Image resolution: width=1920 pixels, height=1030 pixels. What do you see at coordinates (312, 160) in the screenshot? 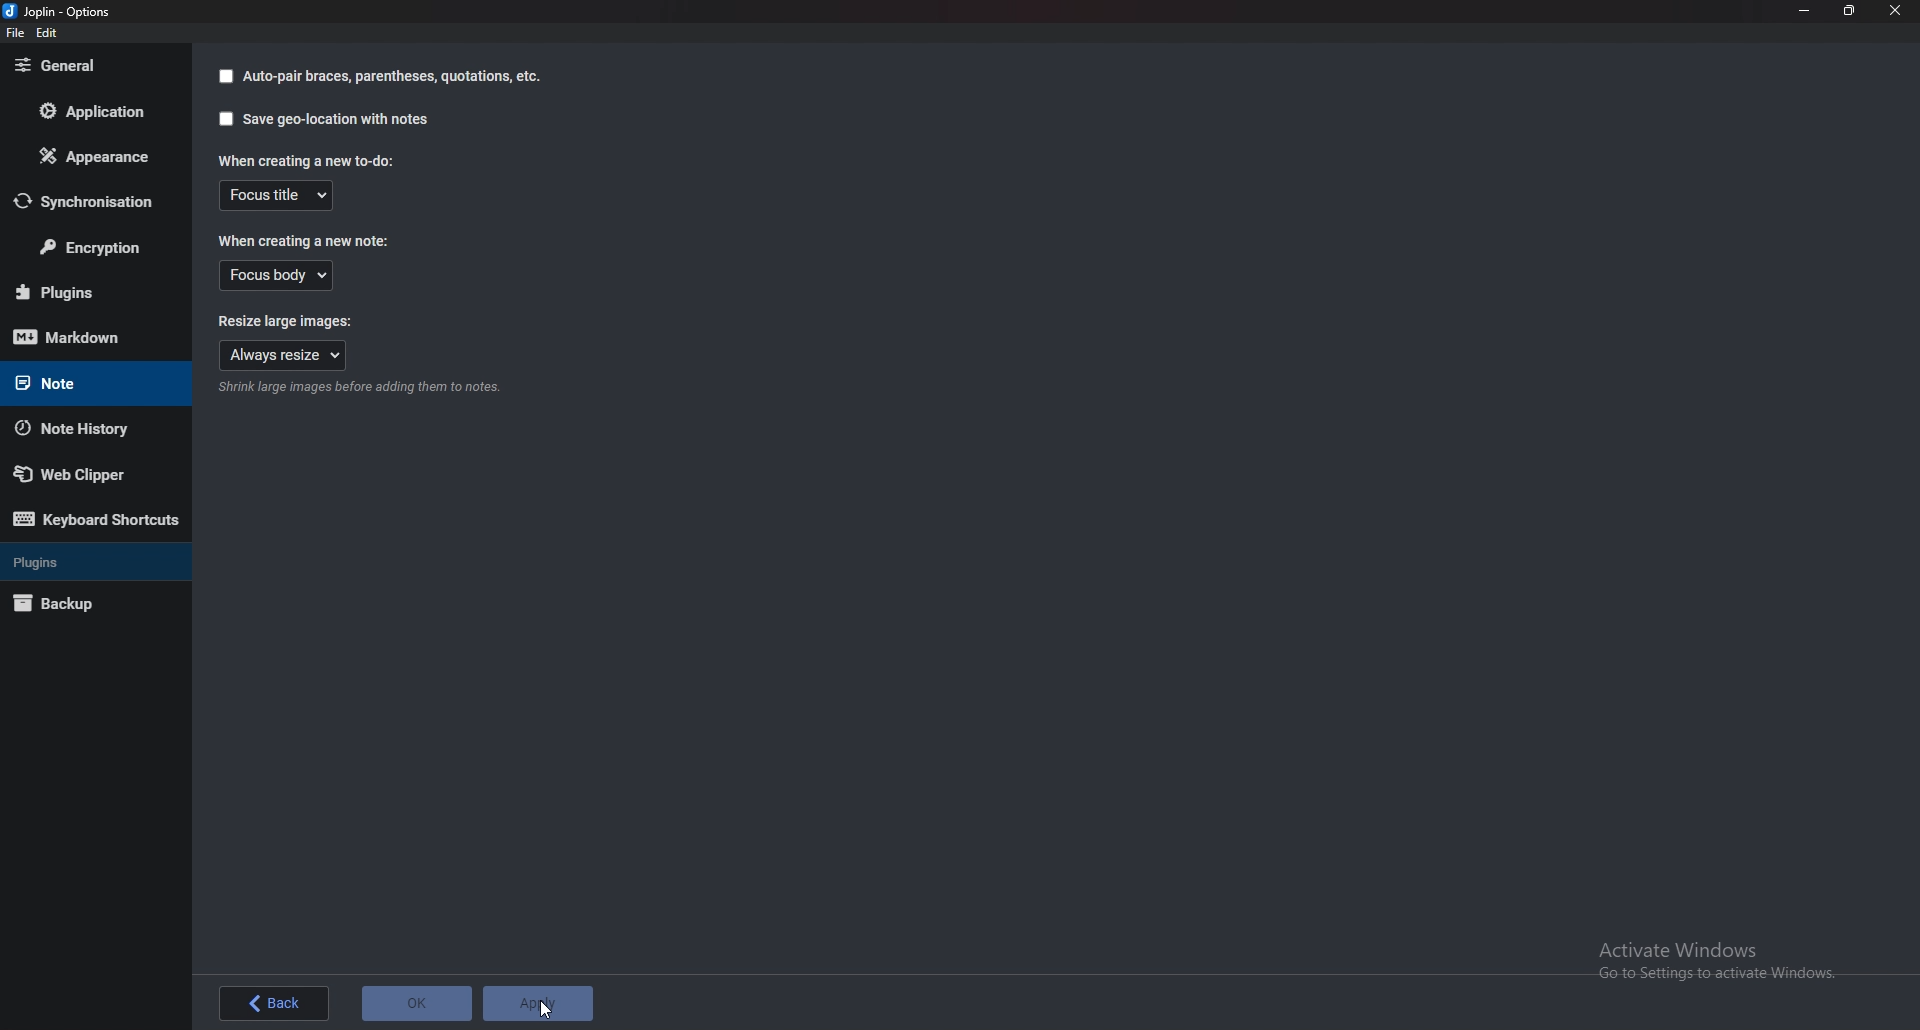
I see `When creating a new to do` at bounding box center [312, 160].